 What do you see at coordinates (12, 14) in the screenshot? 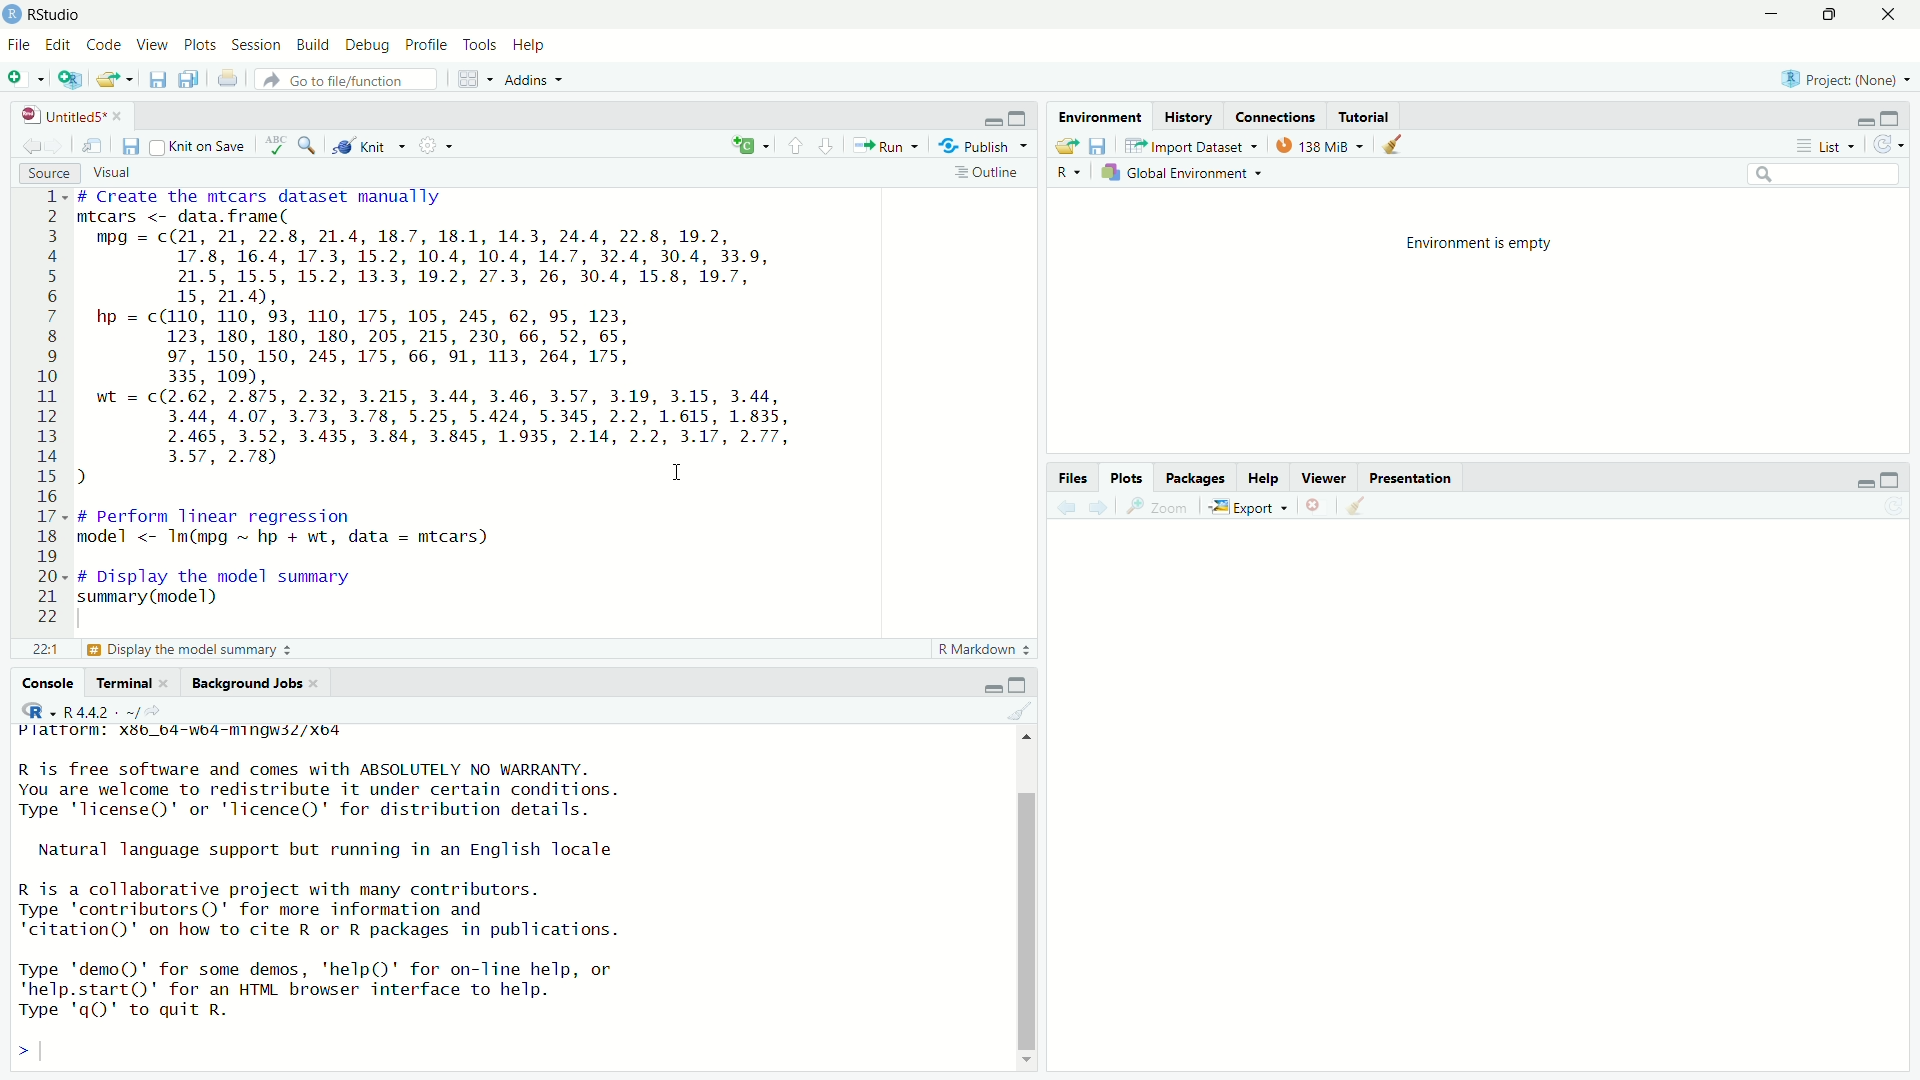
I see `app icon` at bounding box center [12, 14].